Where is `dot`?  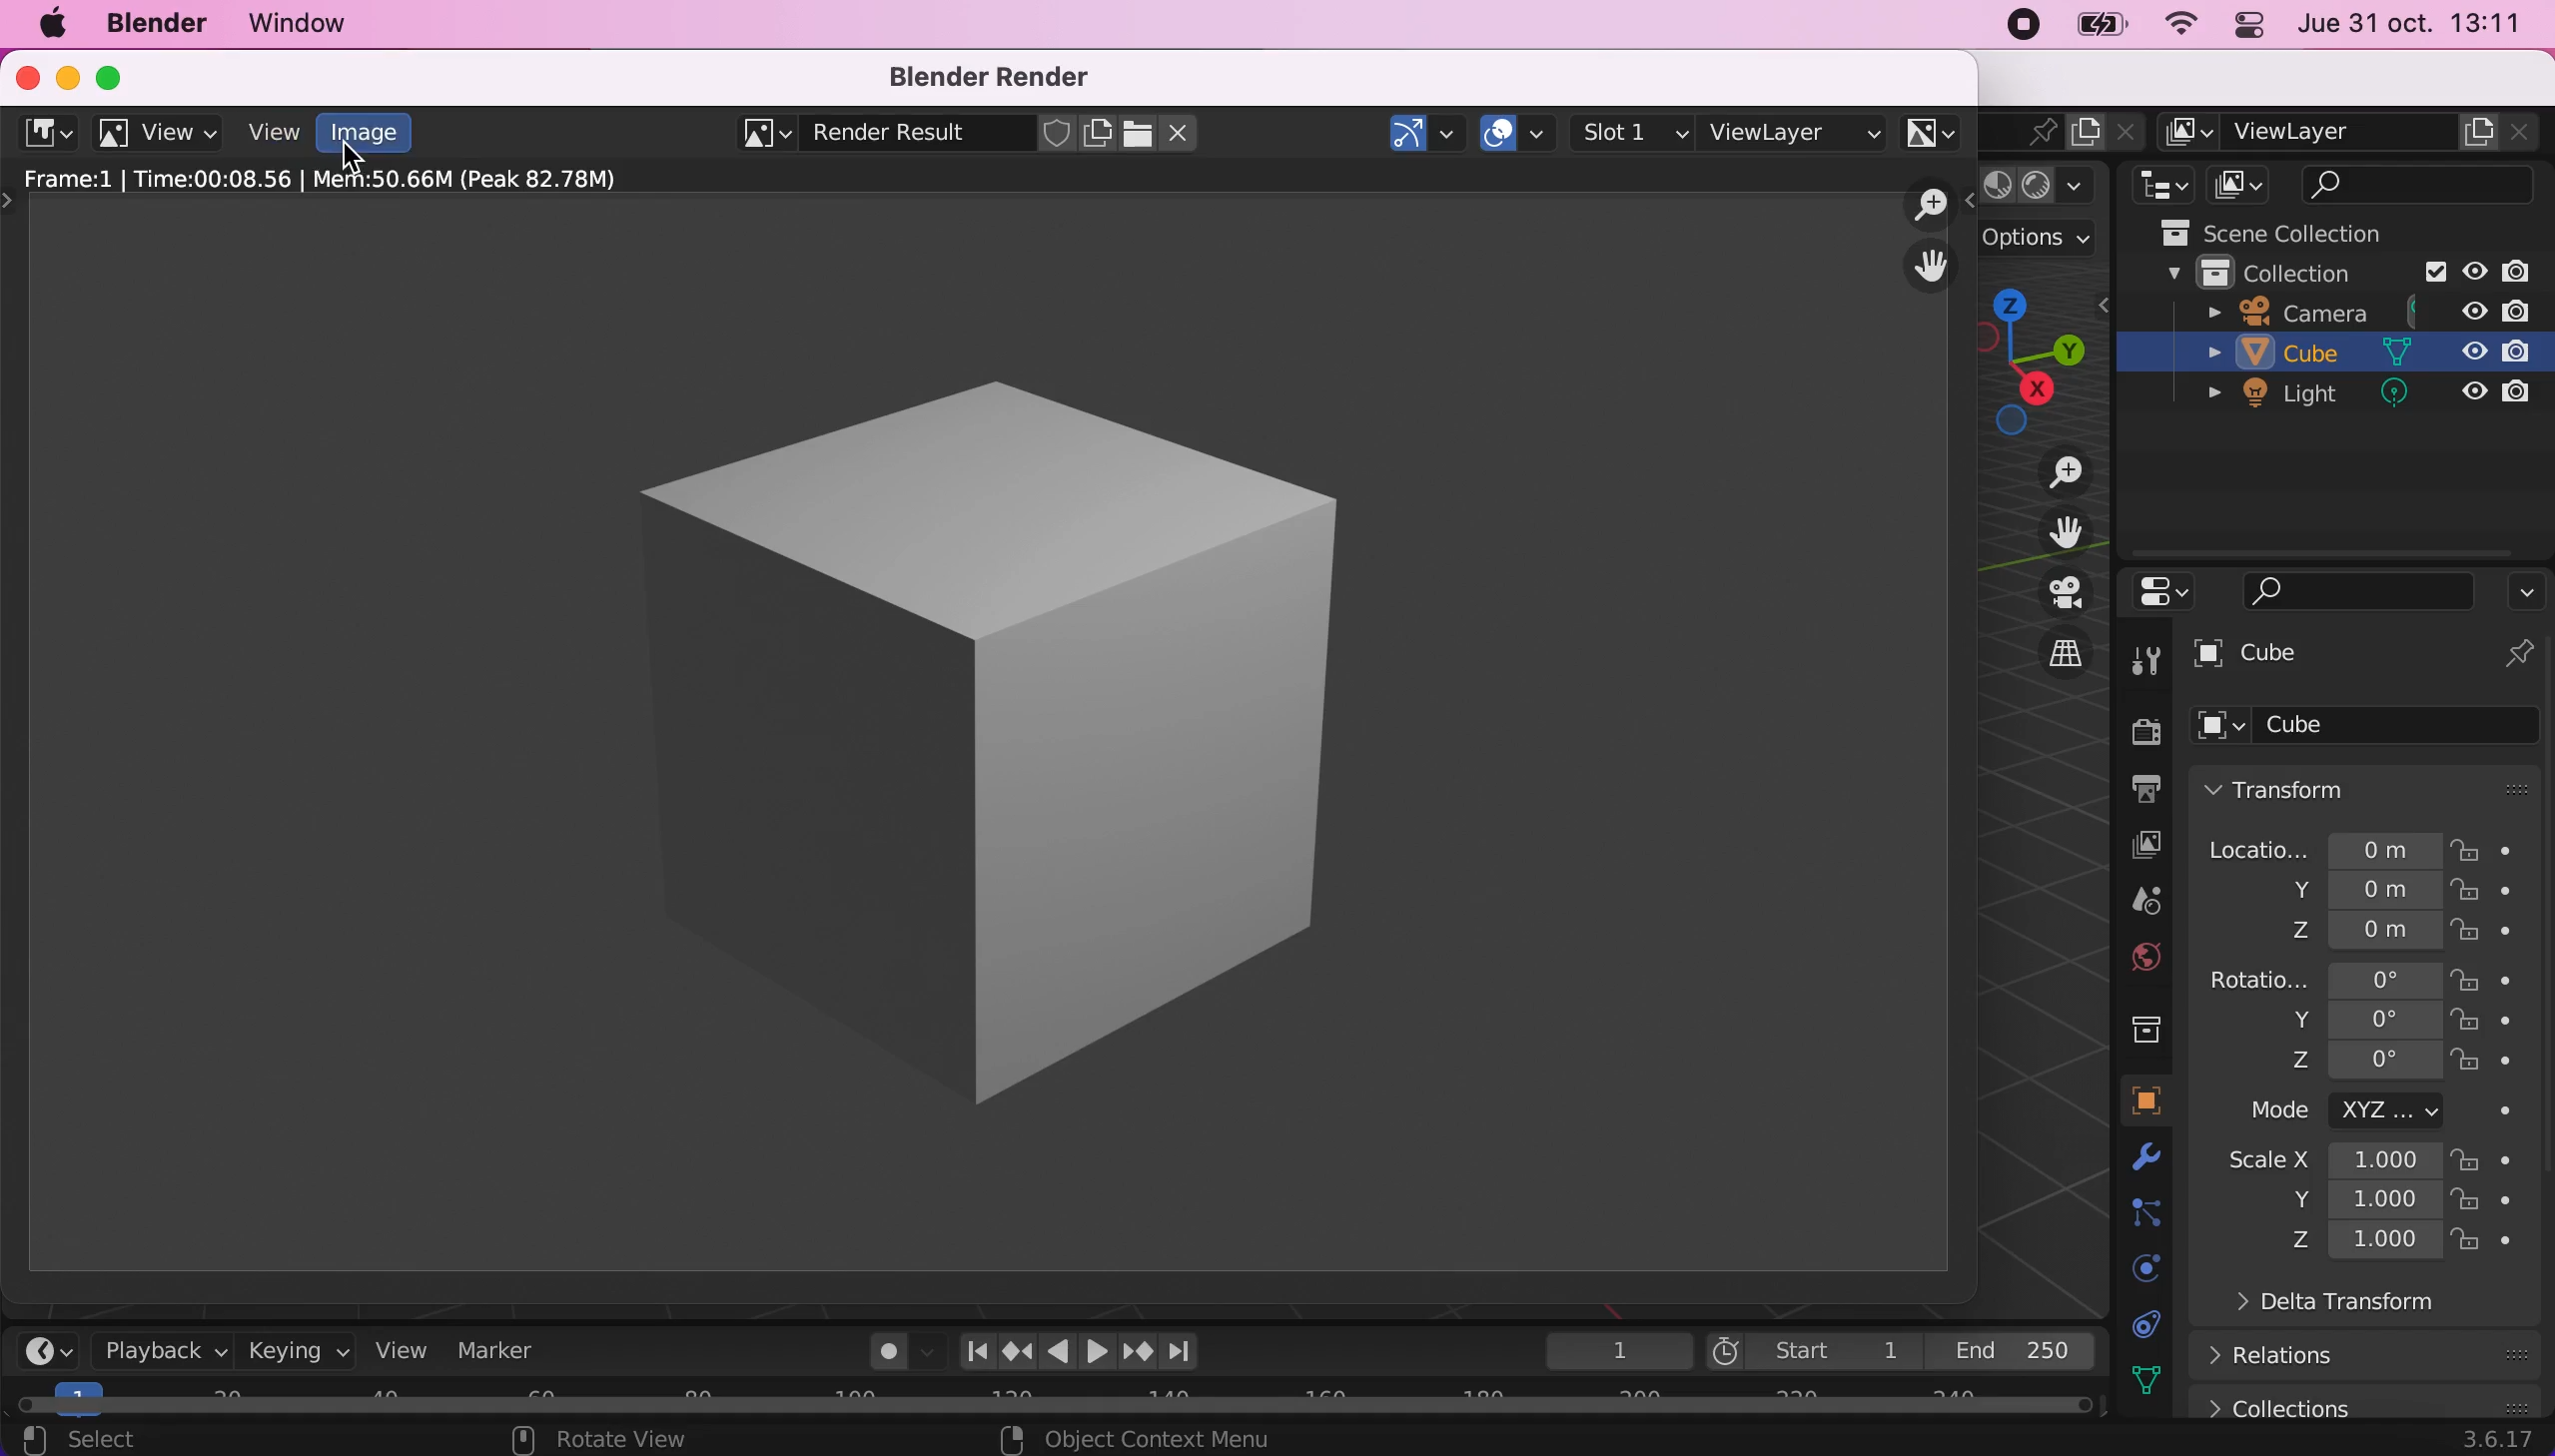
dot is located at coordinates (2496, 1112).